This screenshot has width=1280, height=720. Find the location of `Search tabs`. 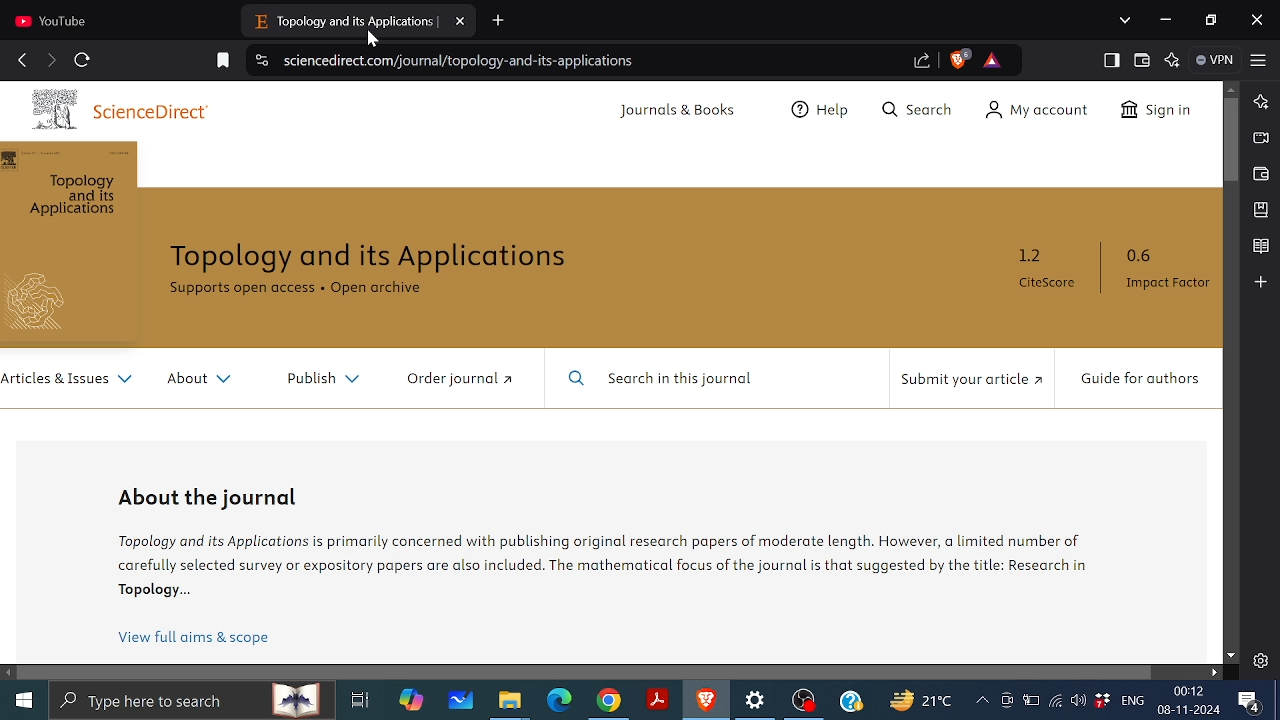

Search tabs is located at coordinates (1127, 20).